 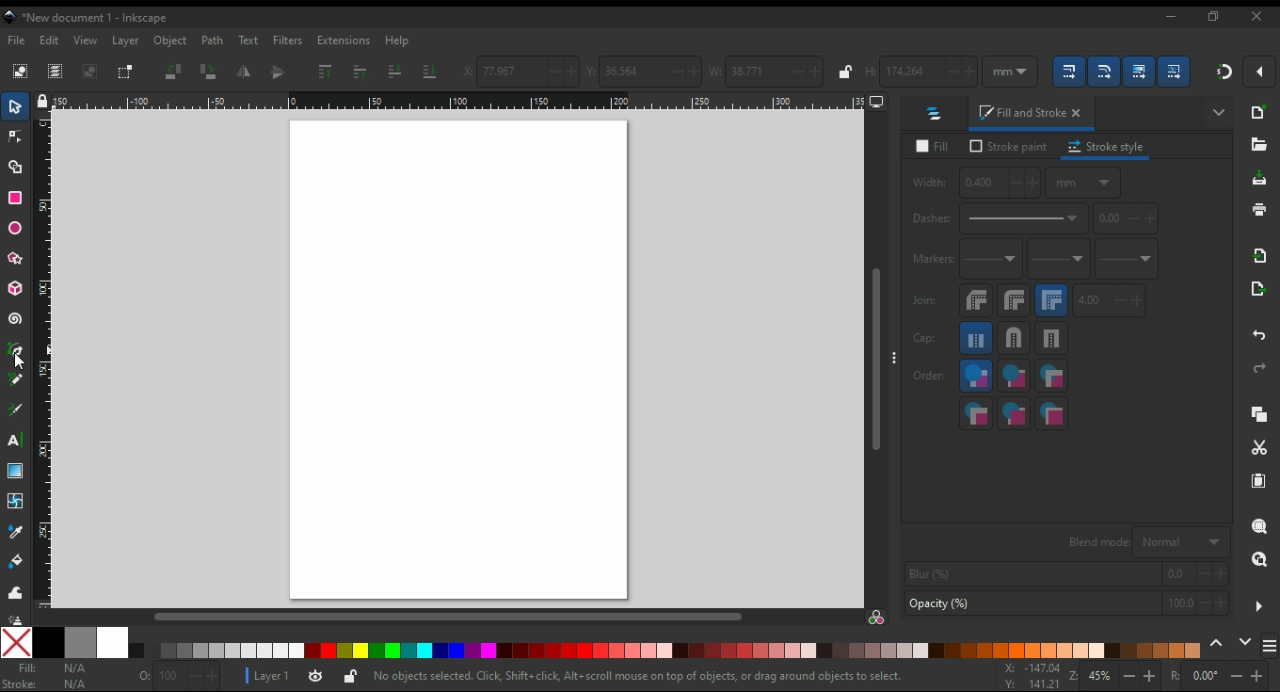 What do you see at coordinates (1174, 71) in the screenshot?
I see `move patterns (in fill or stroke) along with other objects` at bounding box center [1174, 71].